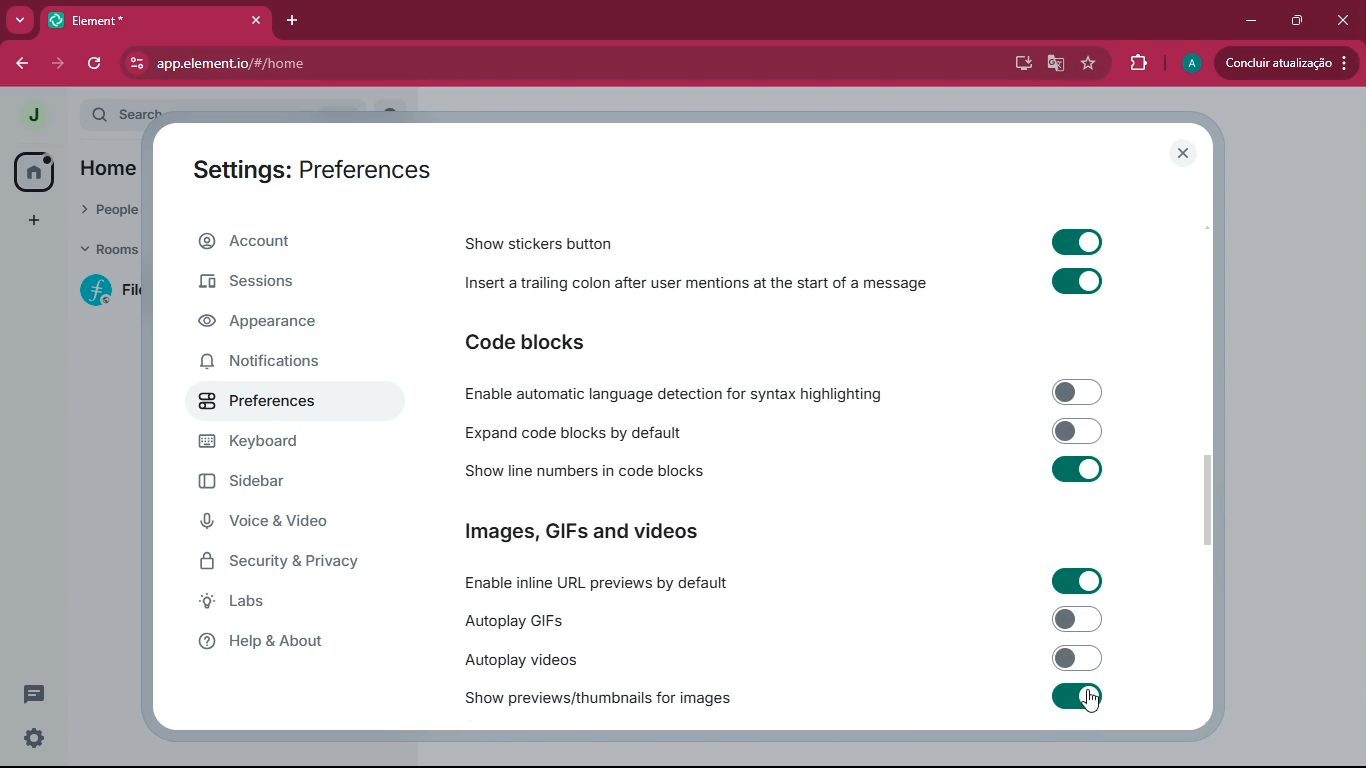  Describe the element at coordinates (1074, 698) in the screenshot. I see `Toggle on` at that location.